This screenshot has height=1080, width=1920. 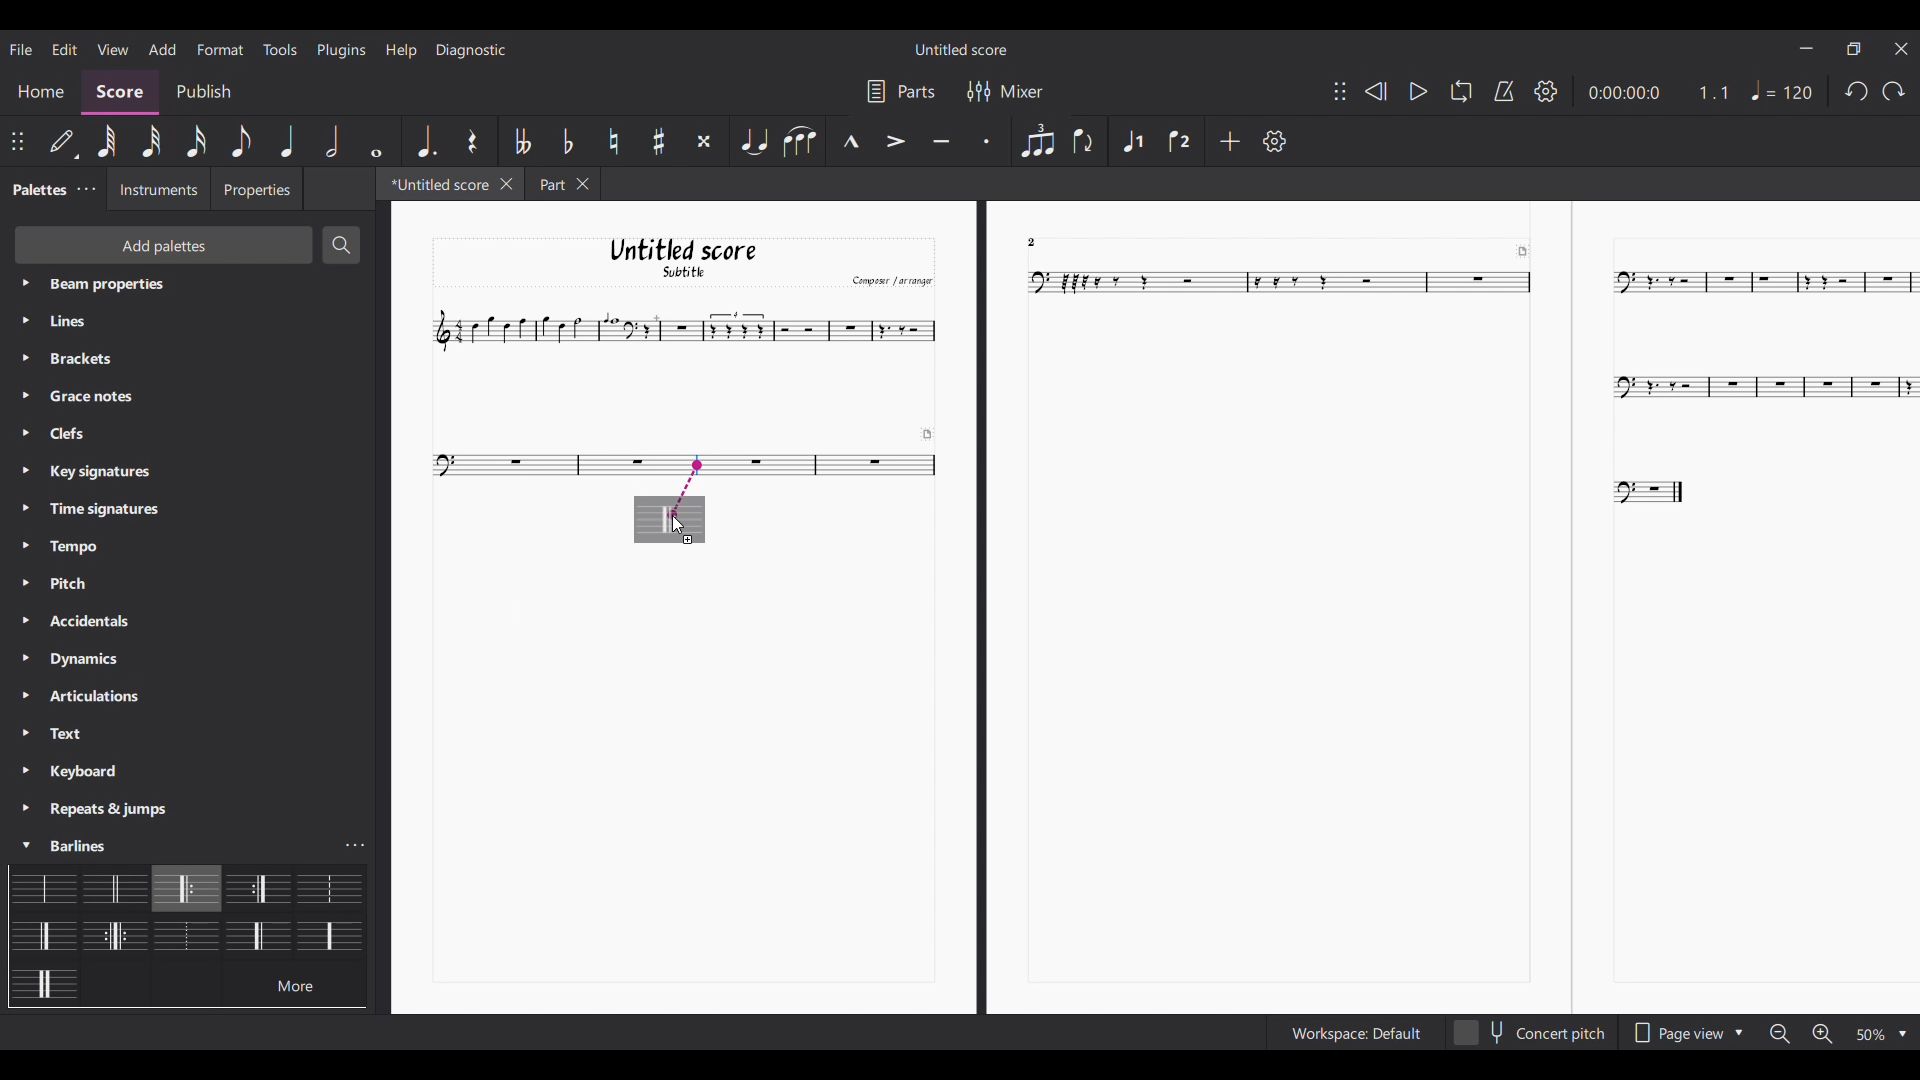 I want to click on Palette settings, so click(x=79, y=586).